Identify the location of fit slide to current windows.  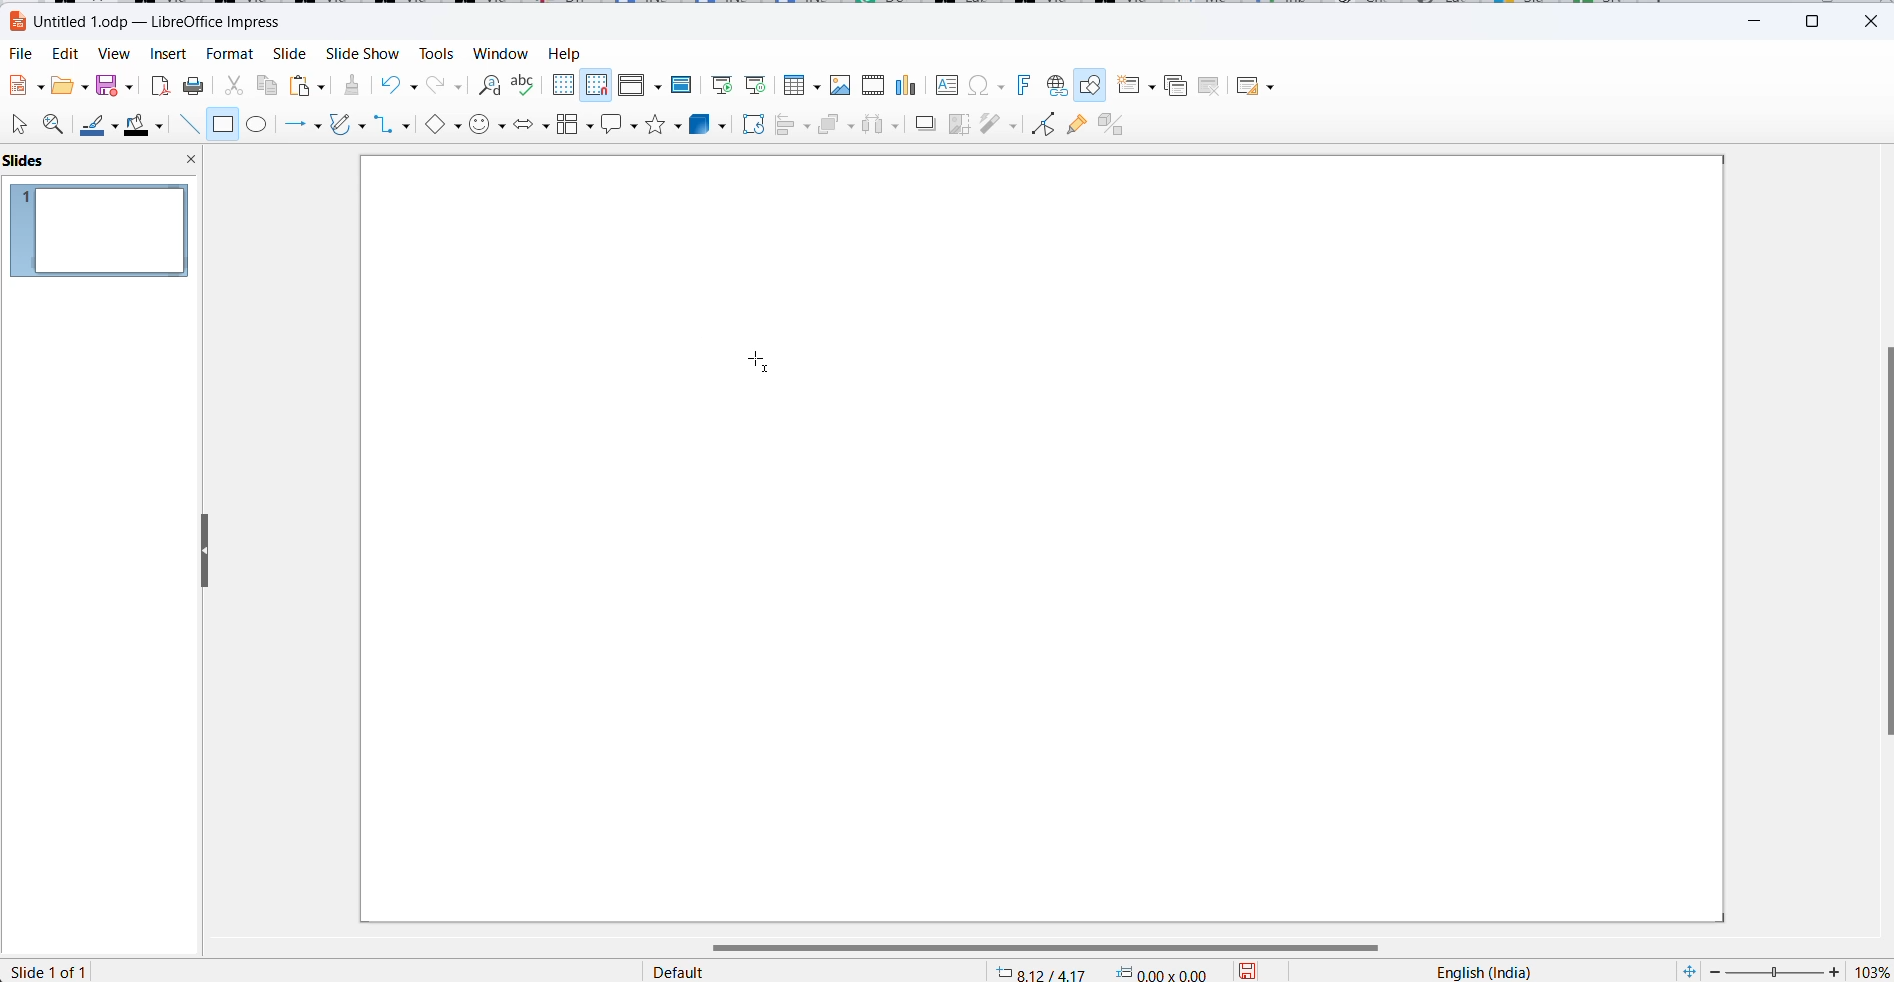
(1686, 971).